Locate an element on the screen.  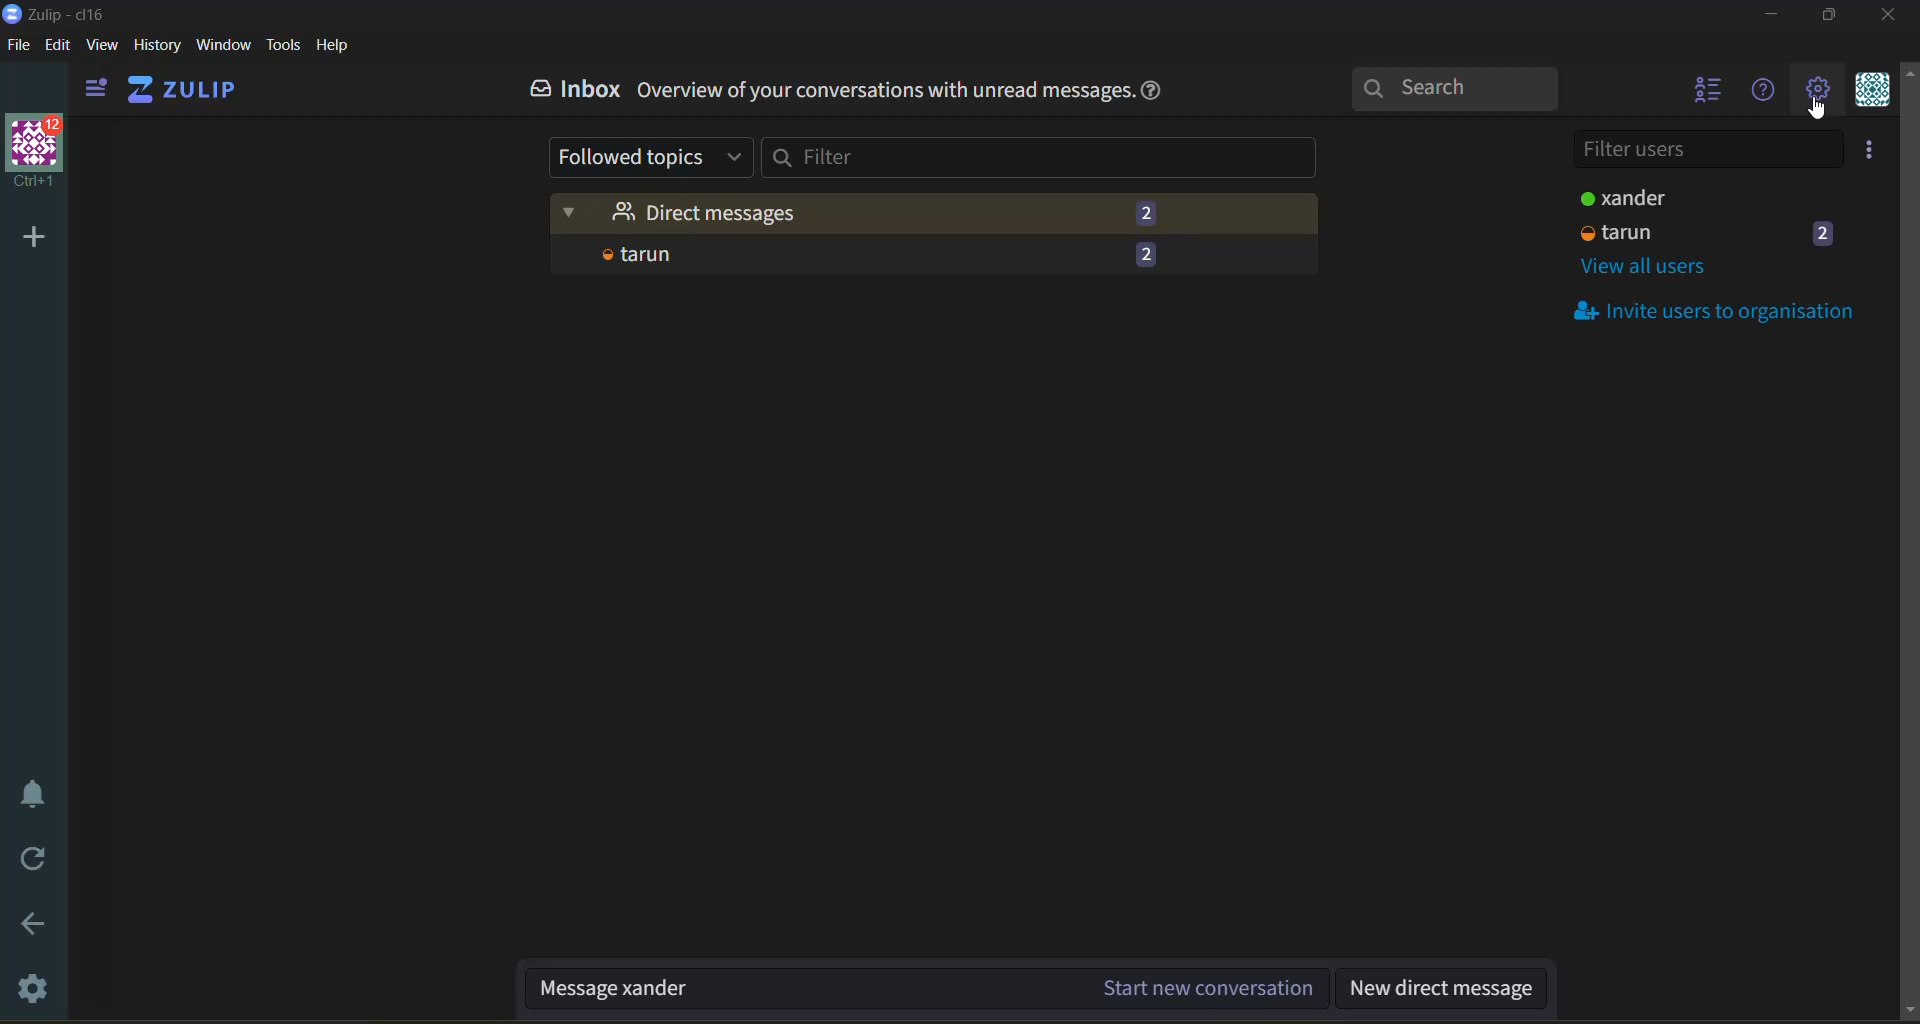
user and message count is located at coordinates (935, 256).